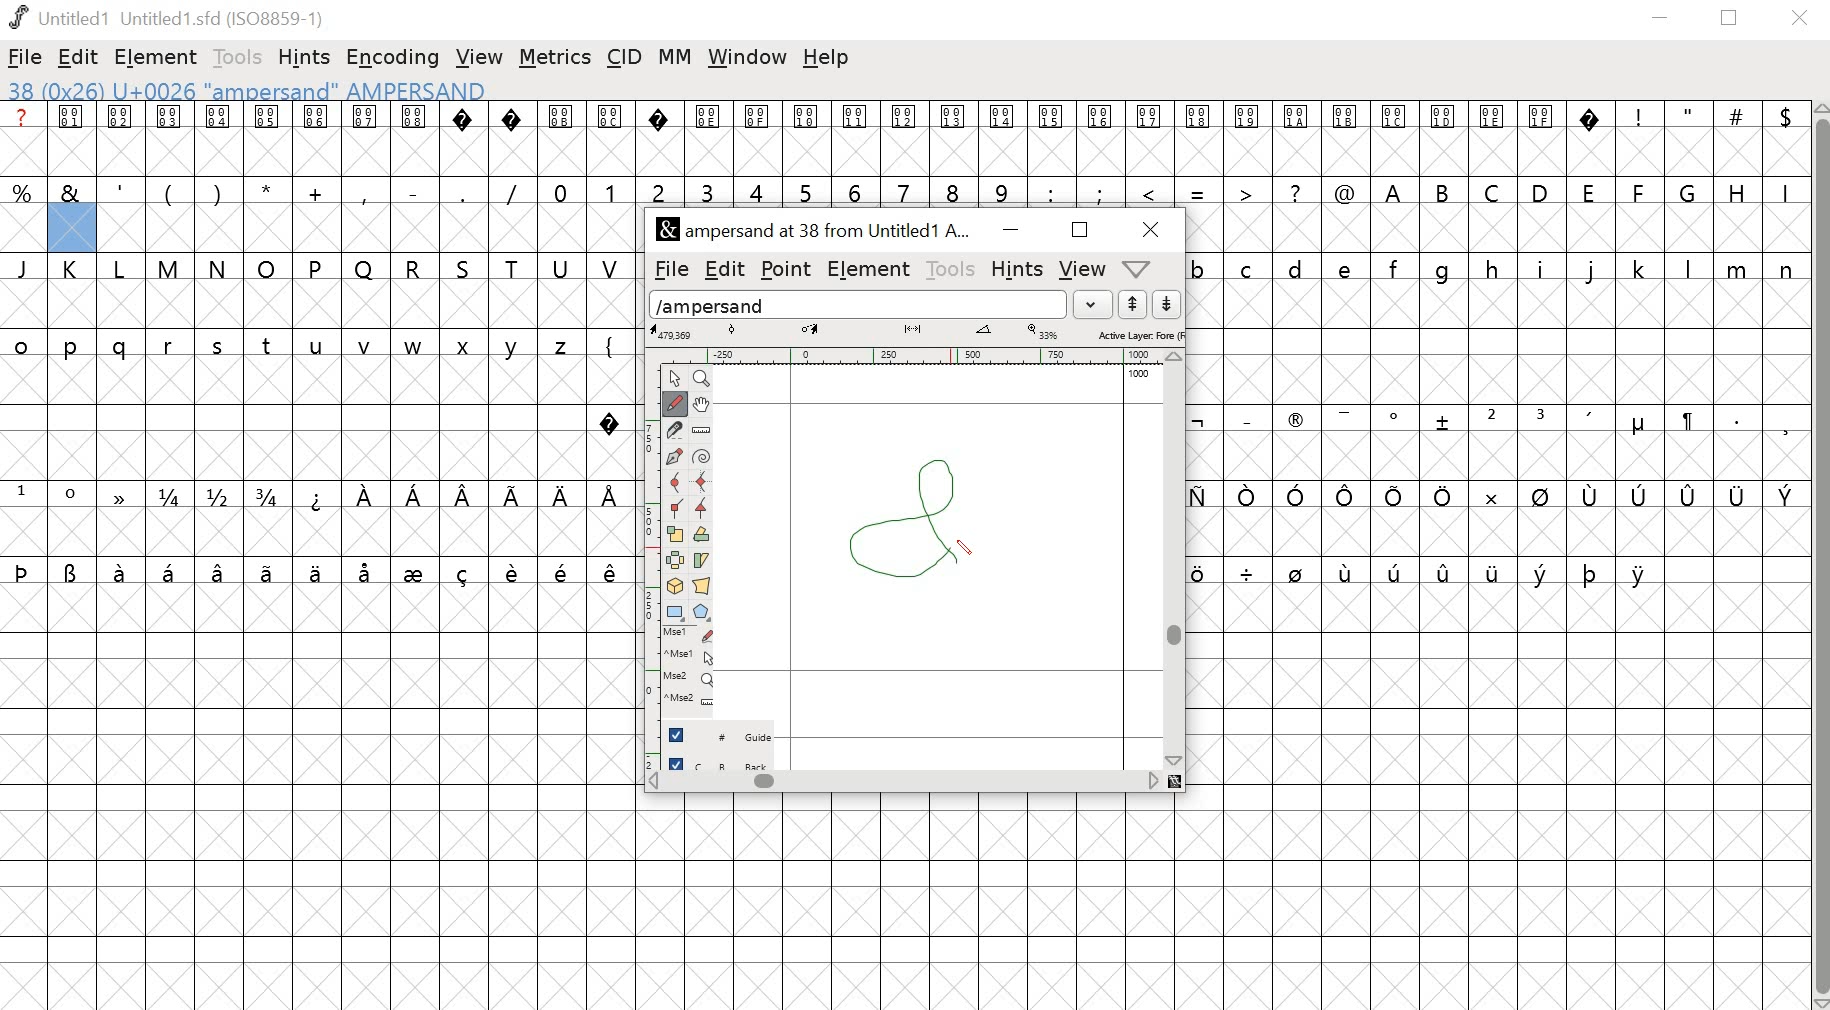 This screenshot has height=1010, width=1830. What do you see at coordinates (788, 269) in the screenshot?
I see `point` at bounding box center [788, 269].